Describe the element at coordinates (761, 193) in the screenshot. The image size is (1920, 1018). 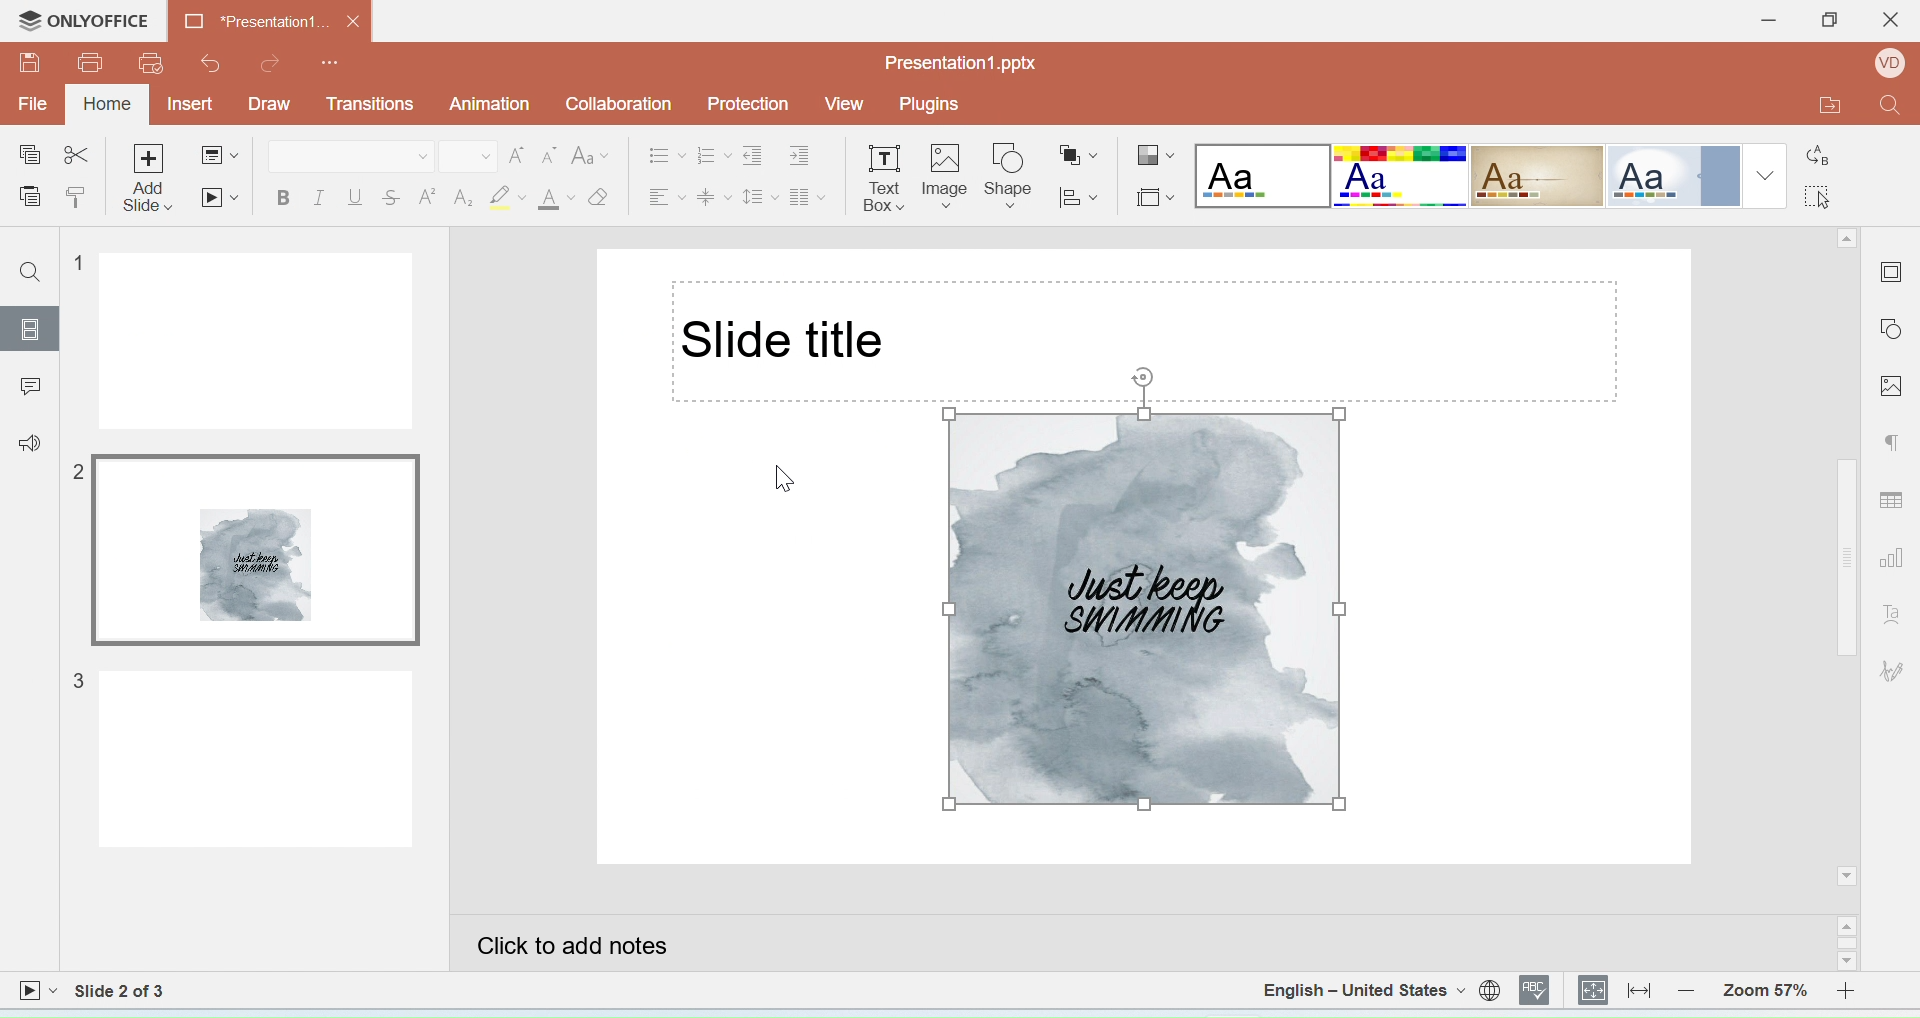
I see `Line spacing` at that location.